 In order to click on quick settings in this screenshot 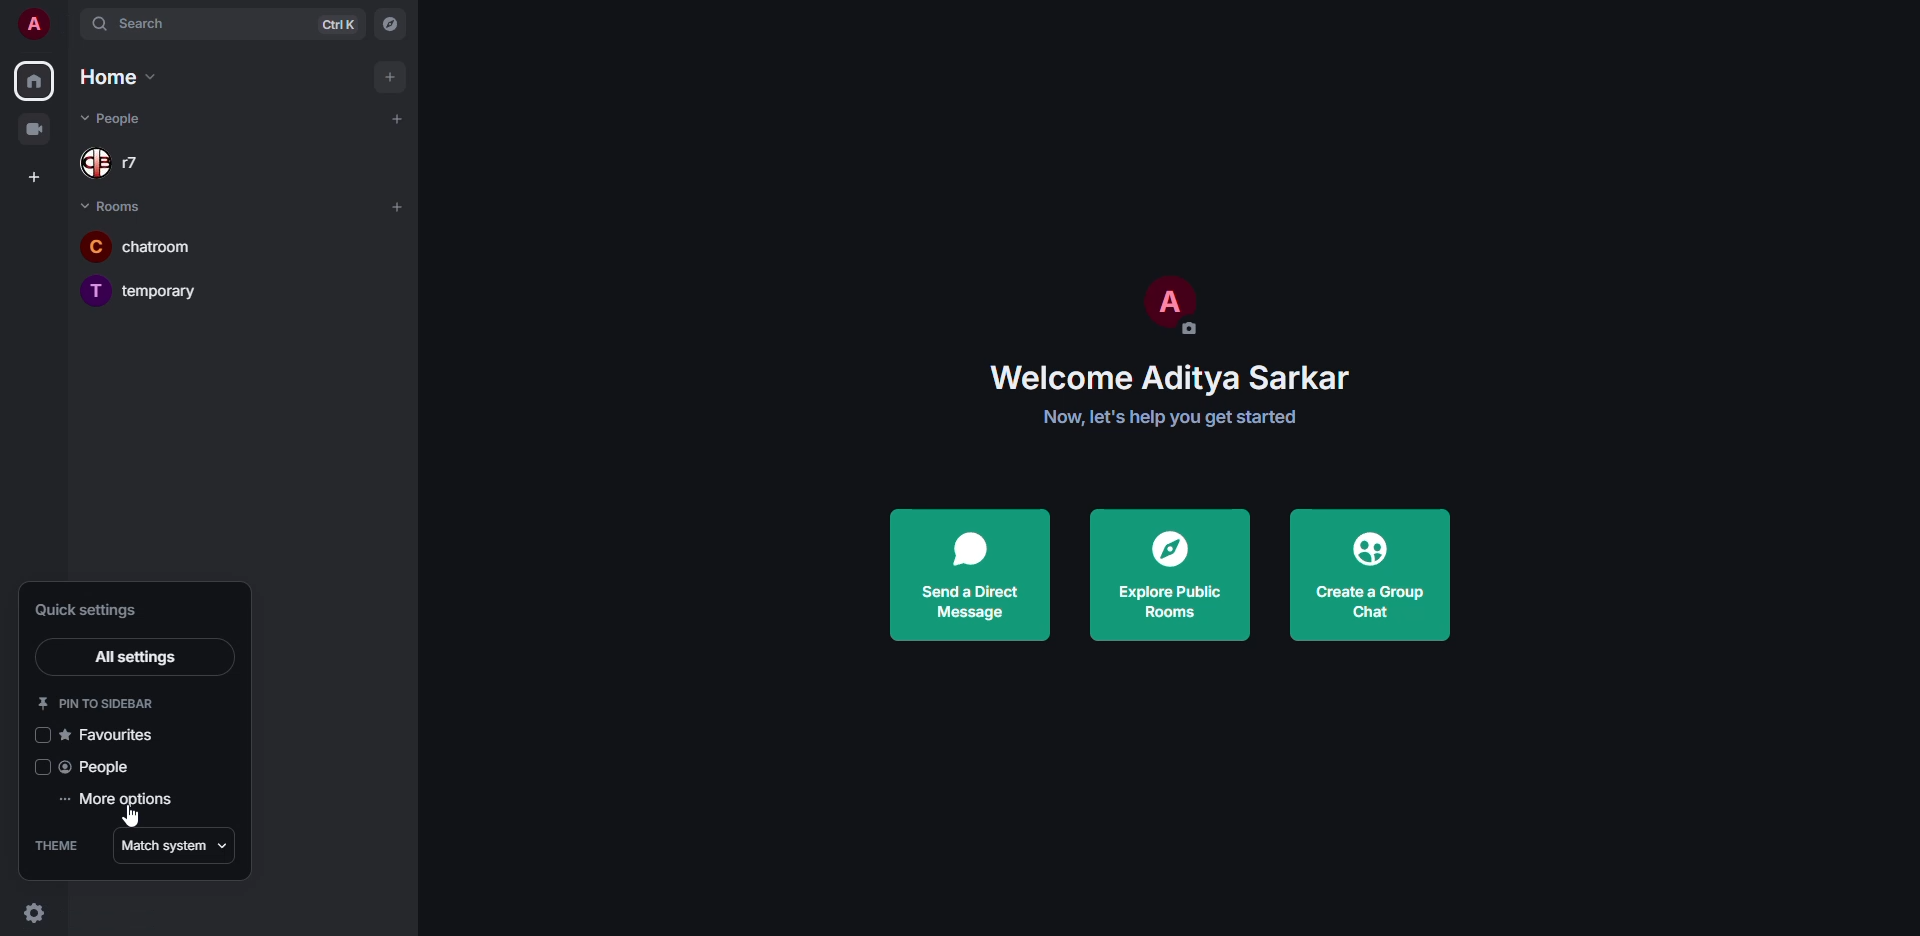, I will do `click(84, 609)`.